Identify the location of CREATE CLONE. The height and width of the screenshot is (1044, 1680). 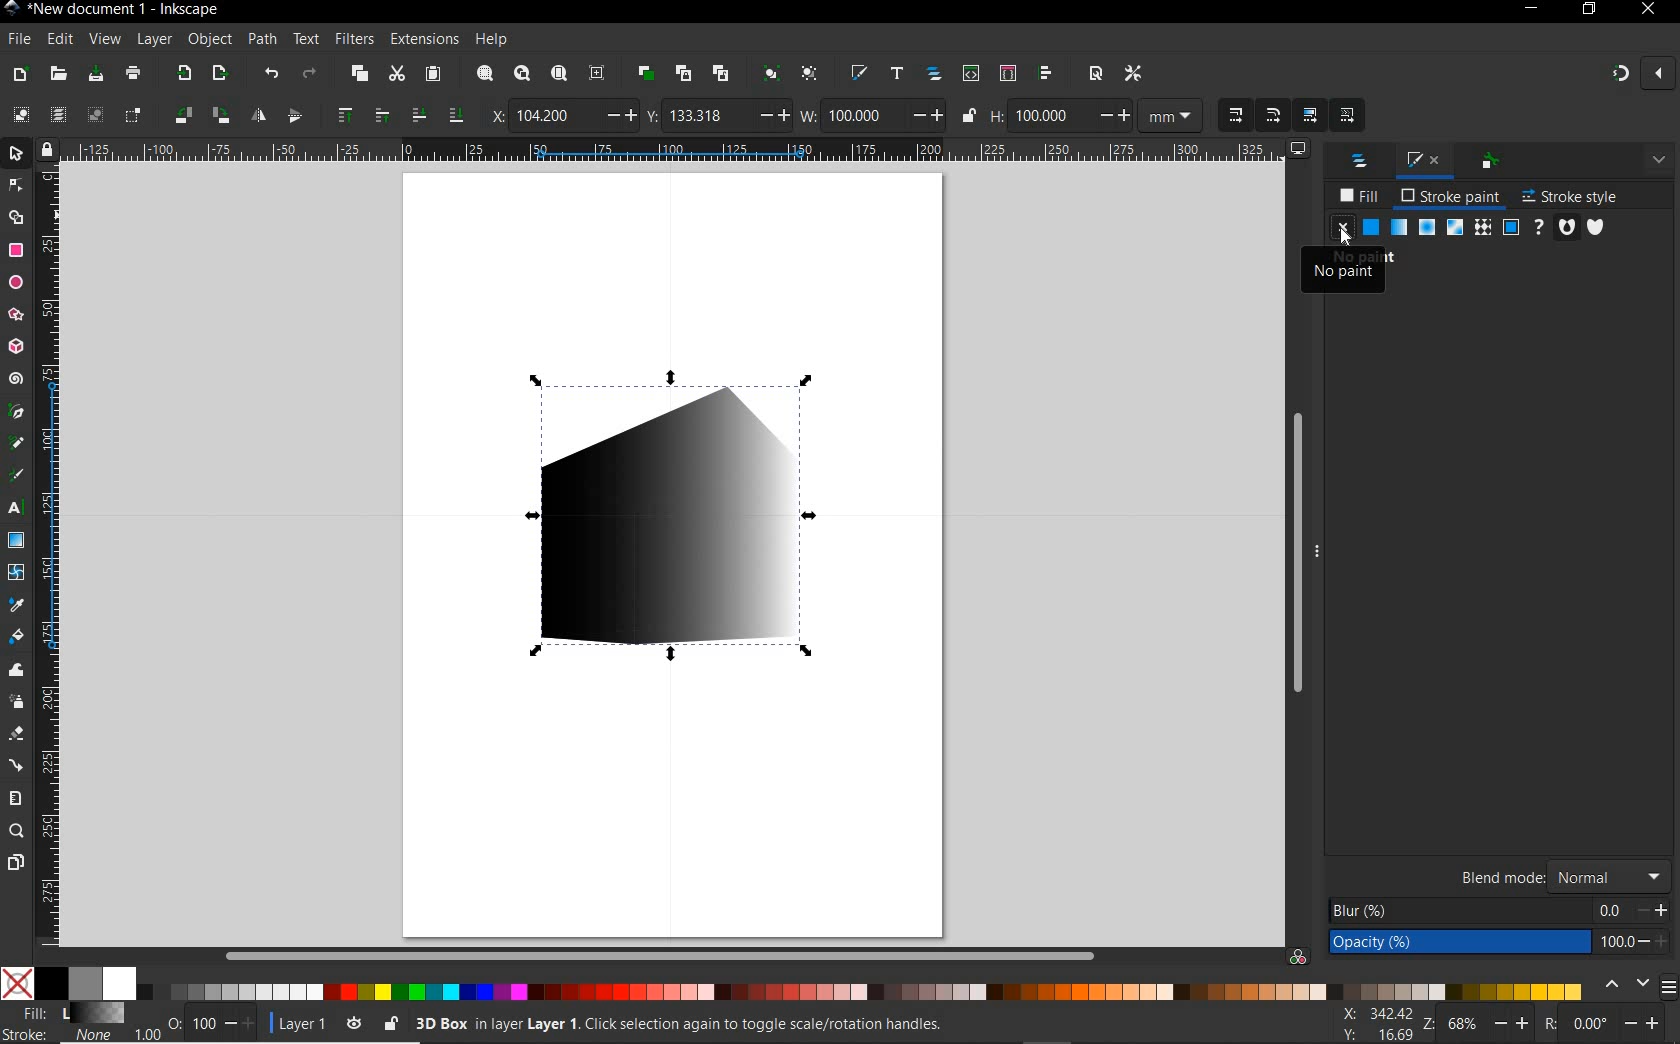
(684, 72).